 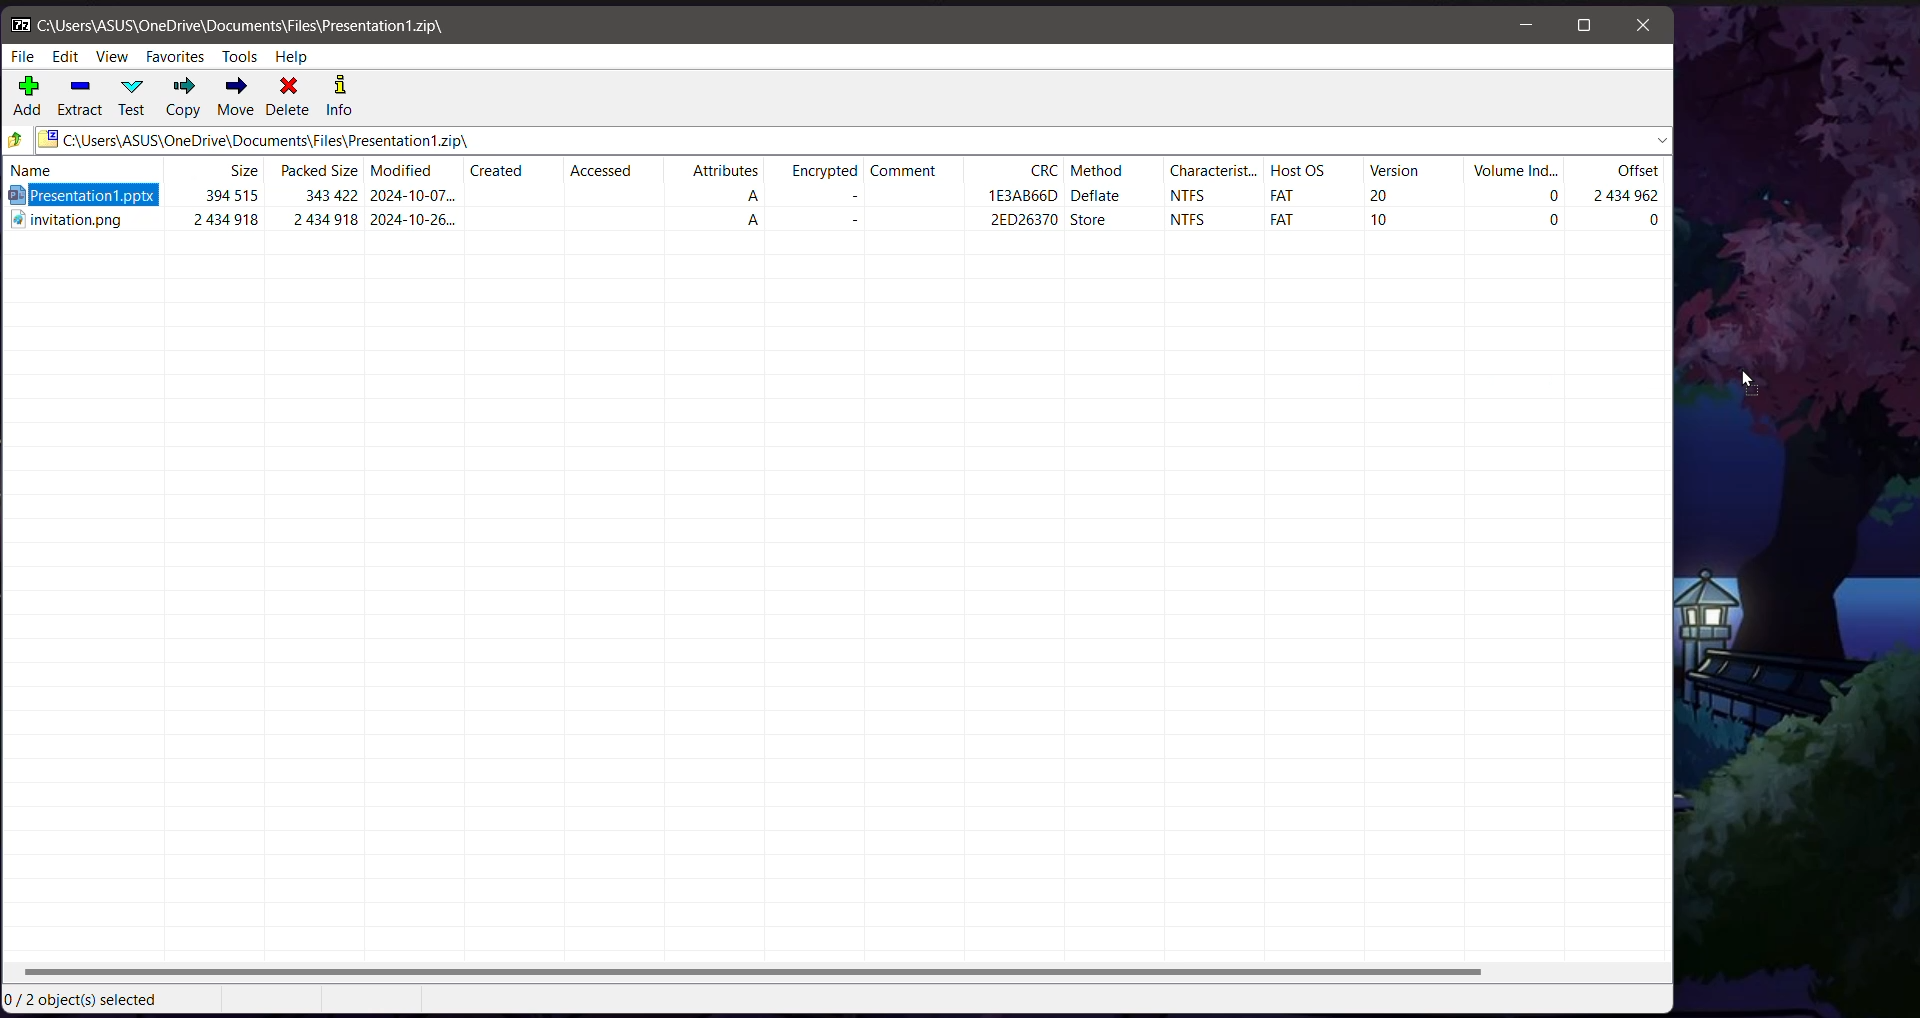 I want to click on Info, so click(x=340, y=97).